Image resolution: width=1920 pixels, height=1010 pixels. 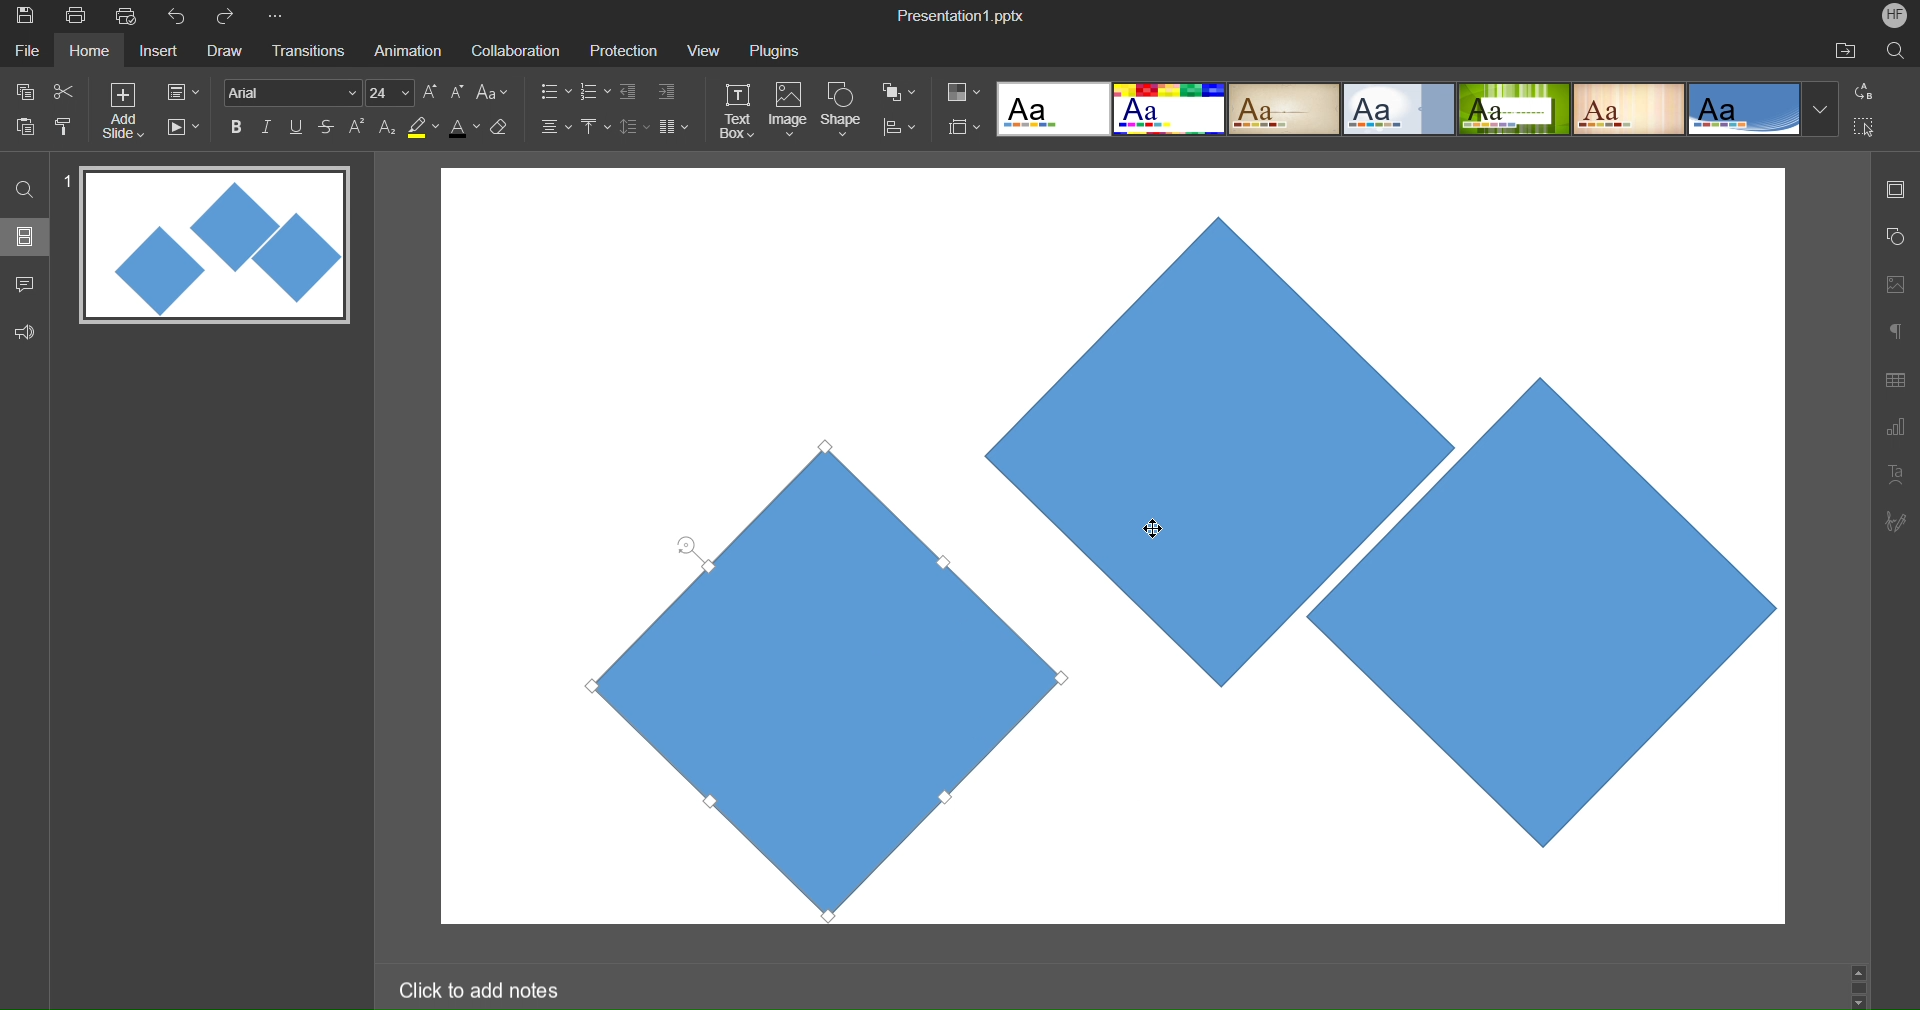 I want to click on support, so click(x=30, y=330).